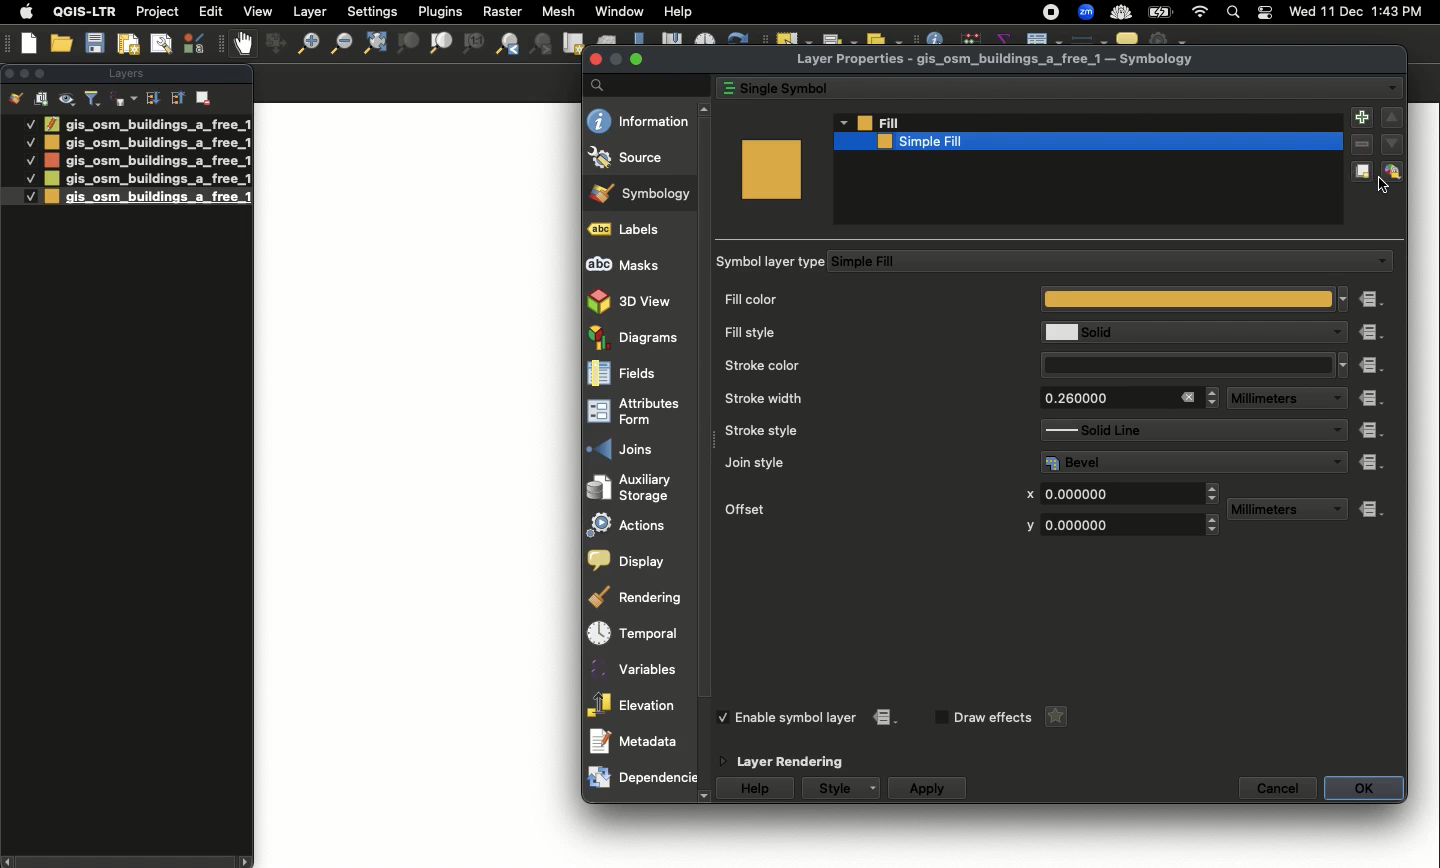 This screenshot has height=868, width=1440. I want to click on Zoom first, so click(542, 45).